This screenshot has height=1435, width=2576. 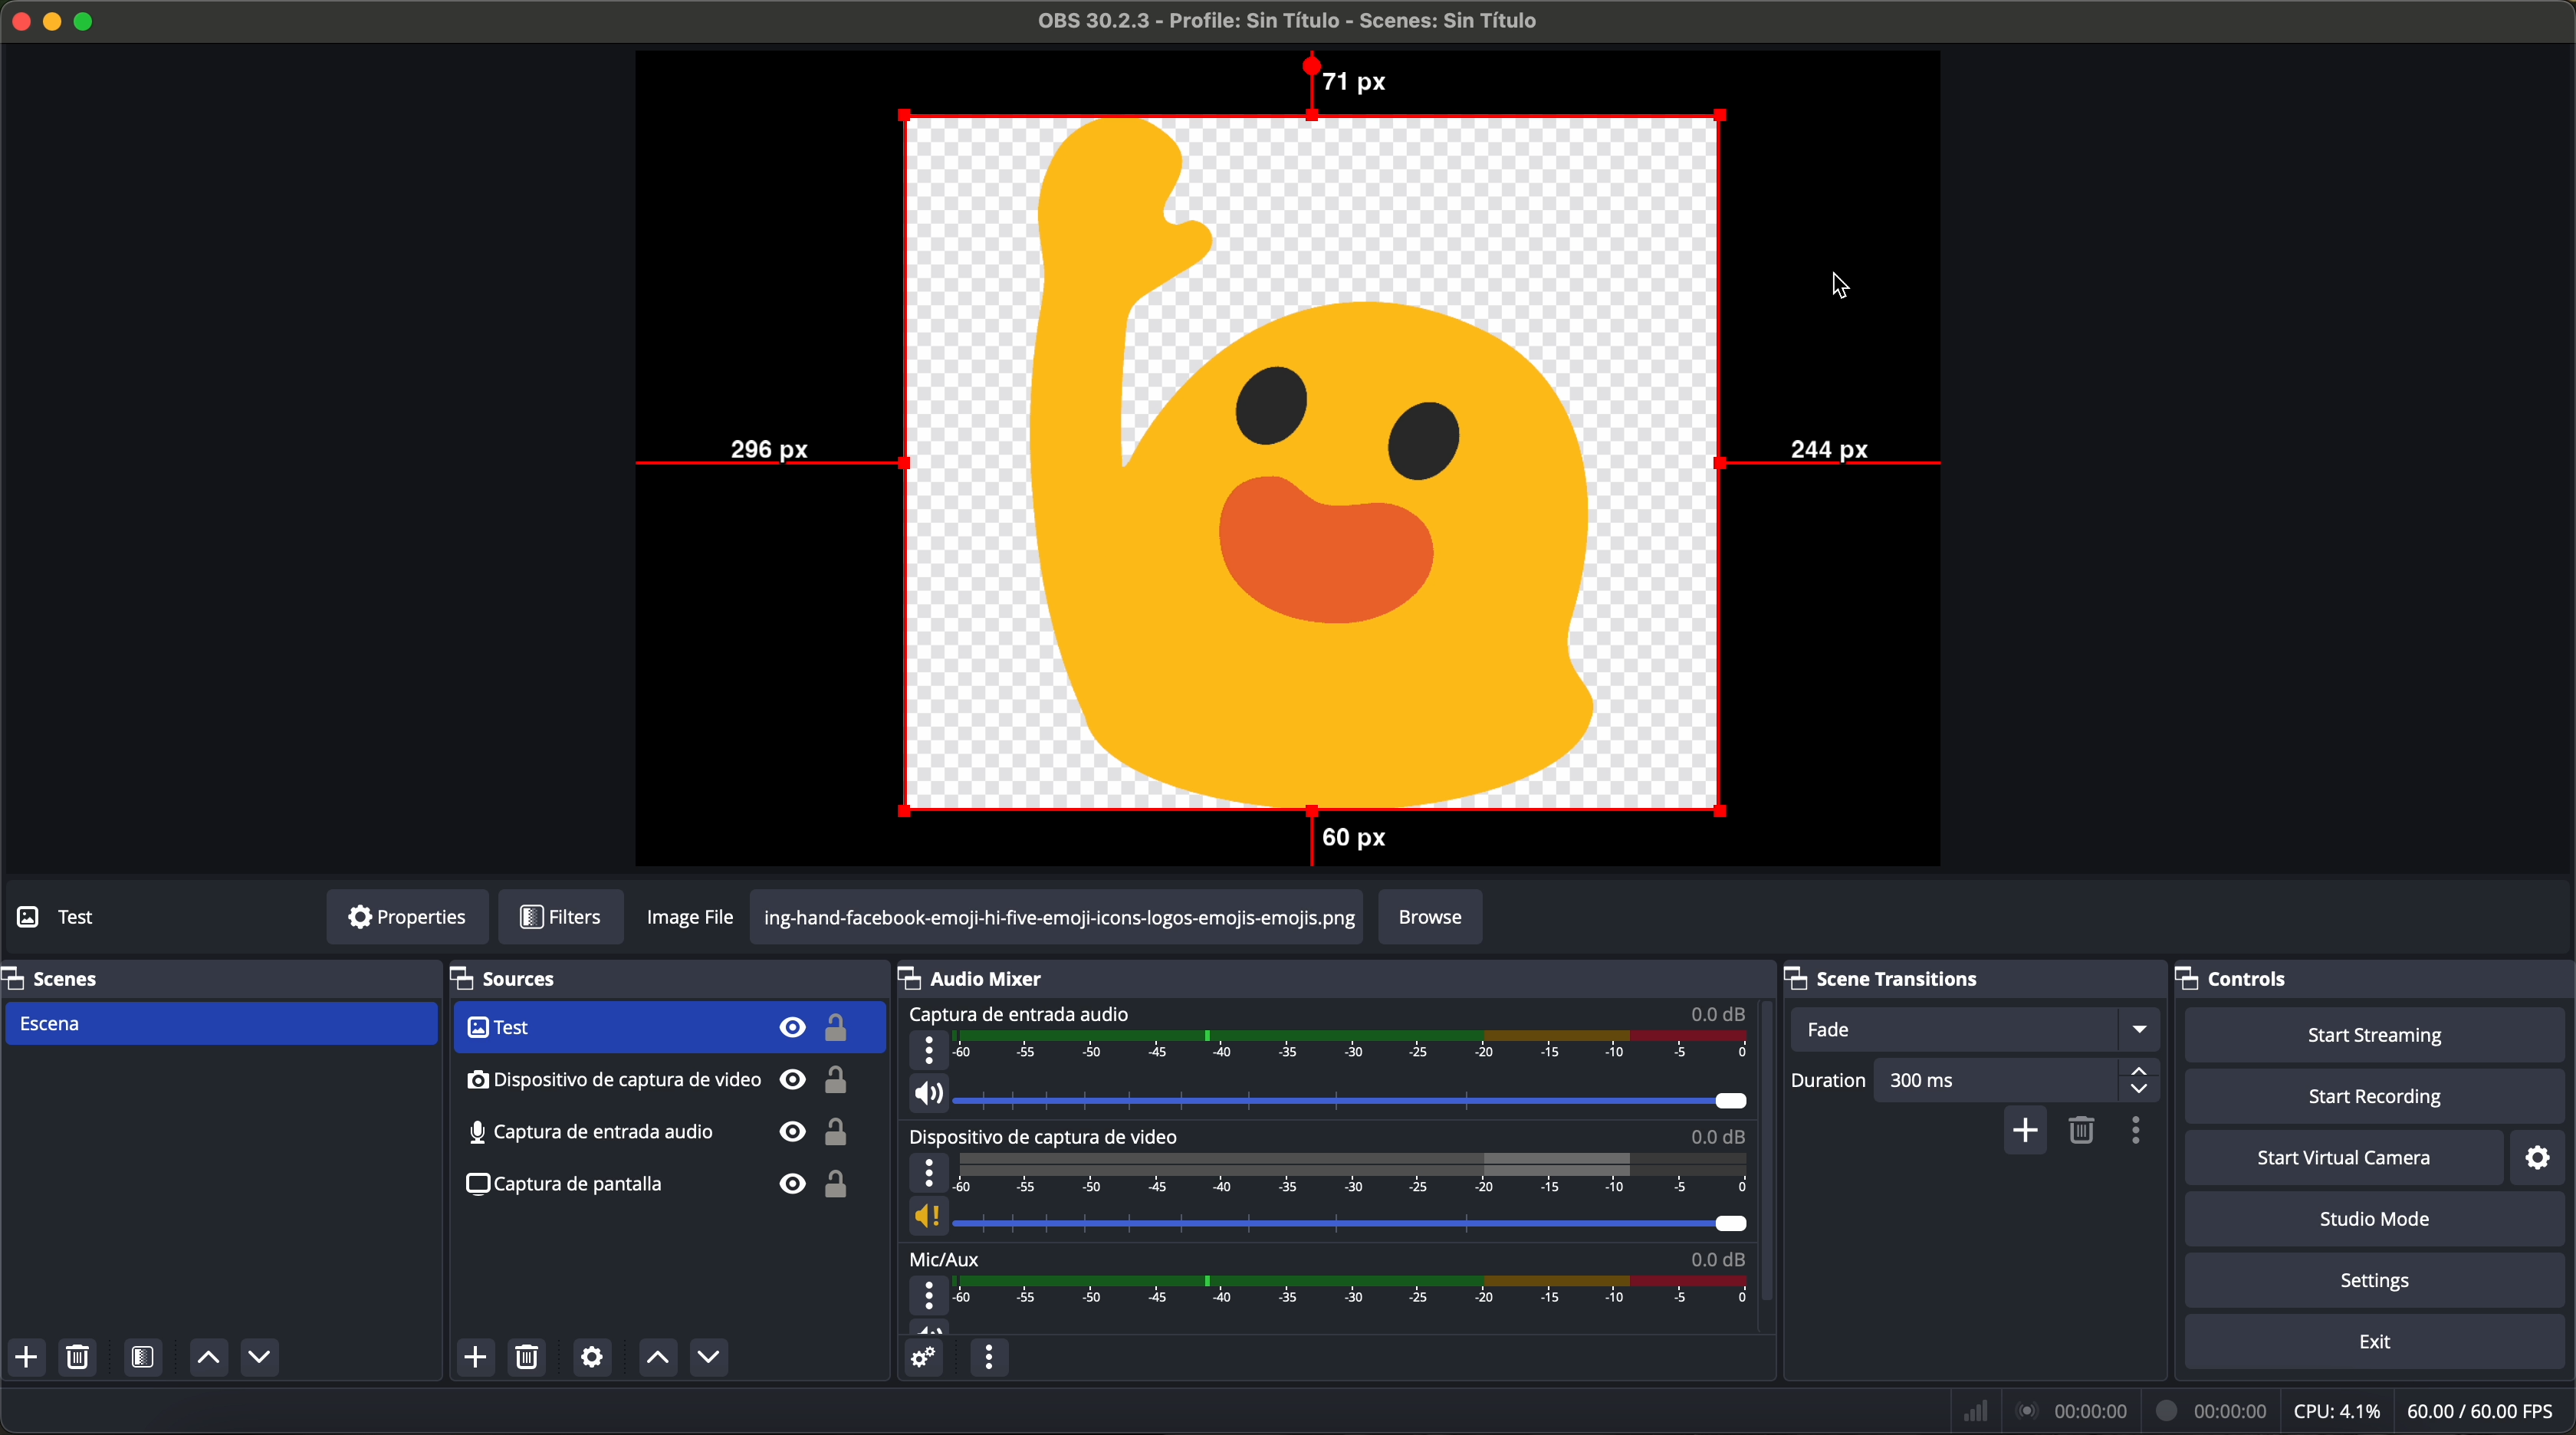 I want to click on open source properties, so click(x=592, y=1358).